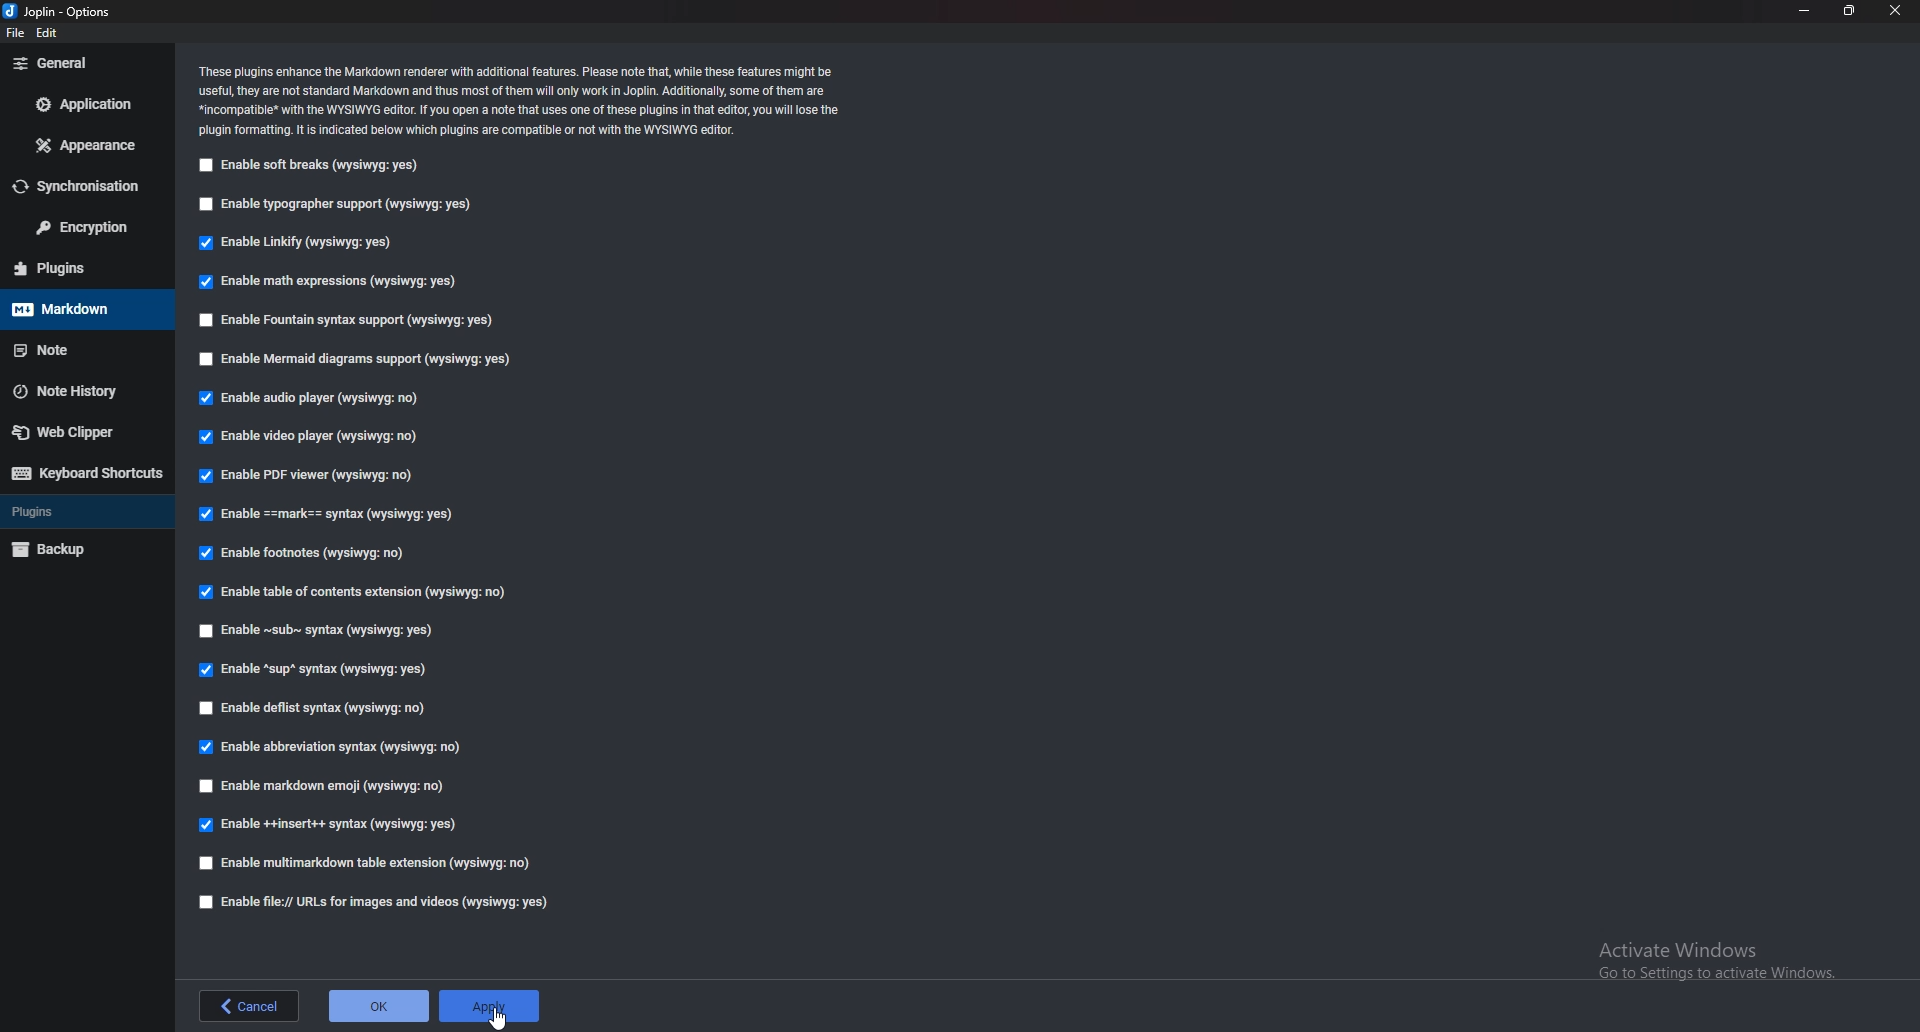 The height and width of the screenshot is (1032, 1920). I want to click on Info, so click(533, 100).